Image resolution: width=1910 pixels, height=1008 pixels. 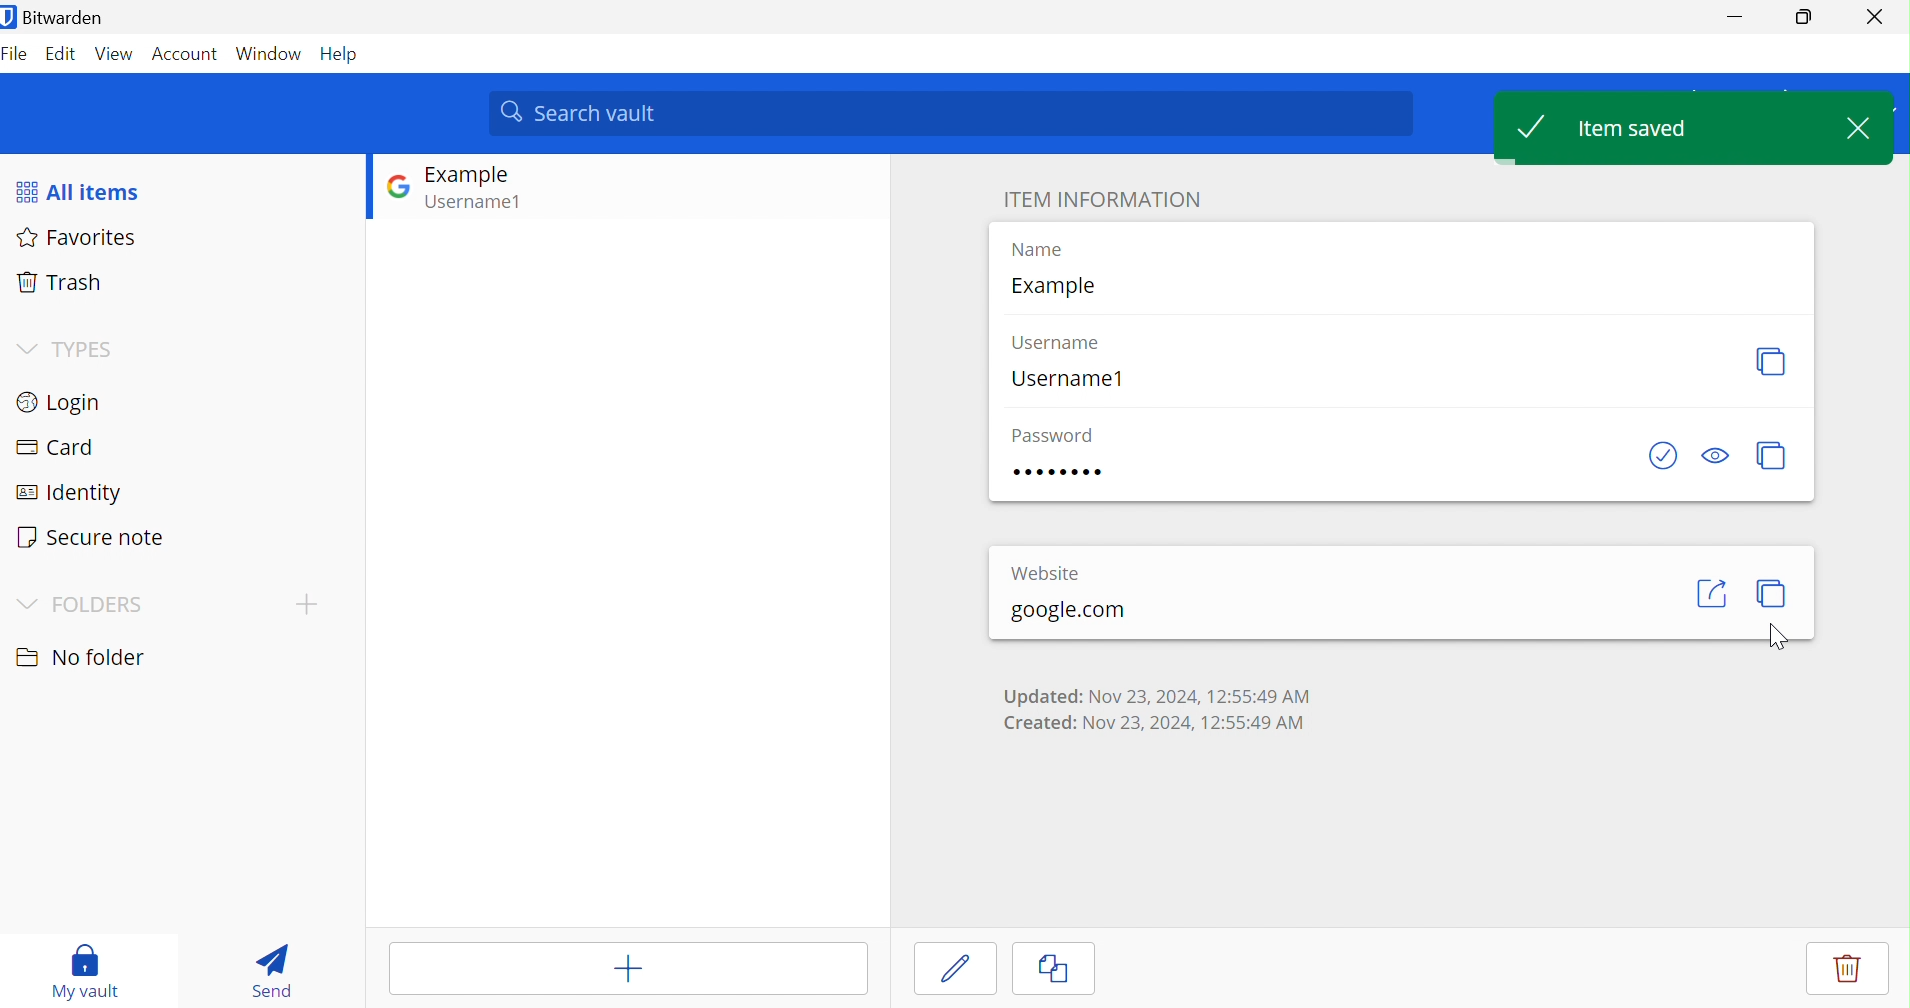 What do you see at coordinates (626, 966) in the screenshot?
I see `Add item` at bounding box center [626, 966].